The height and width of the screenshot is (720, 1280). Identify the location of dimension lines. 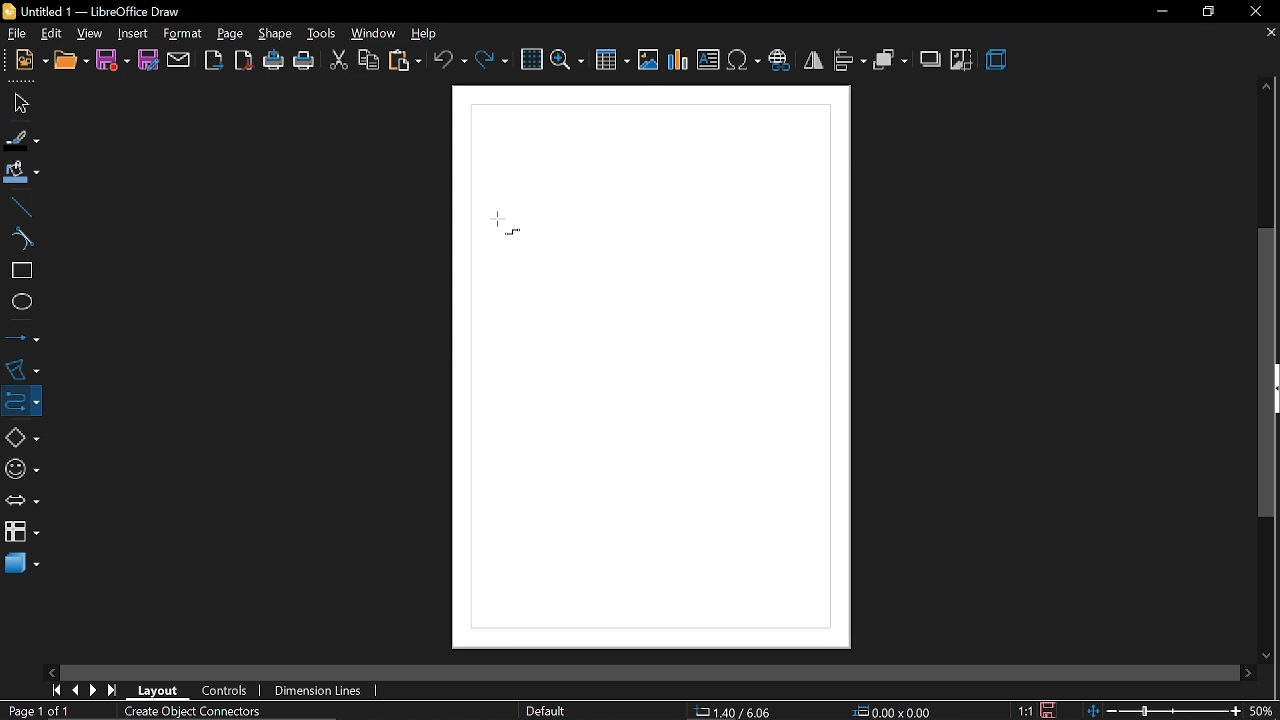
(321, 691).